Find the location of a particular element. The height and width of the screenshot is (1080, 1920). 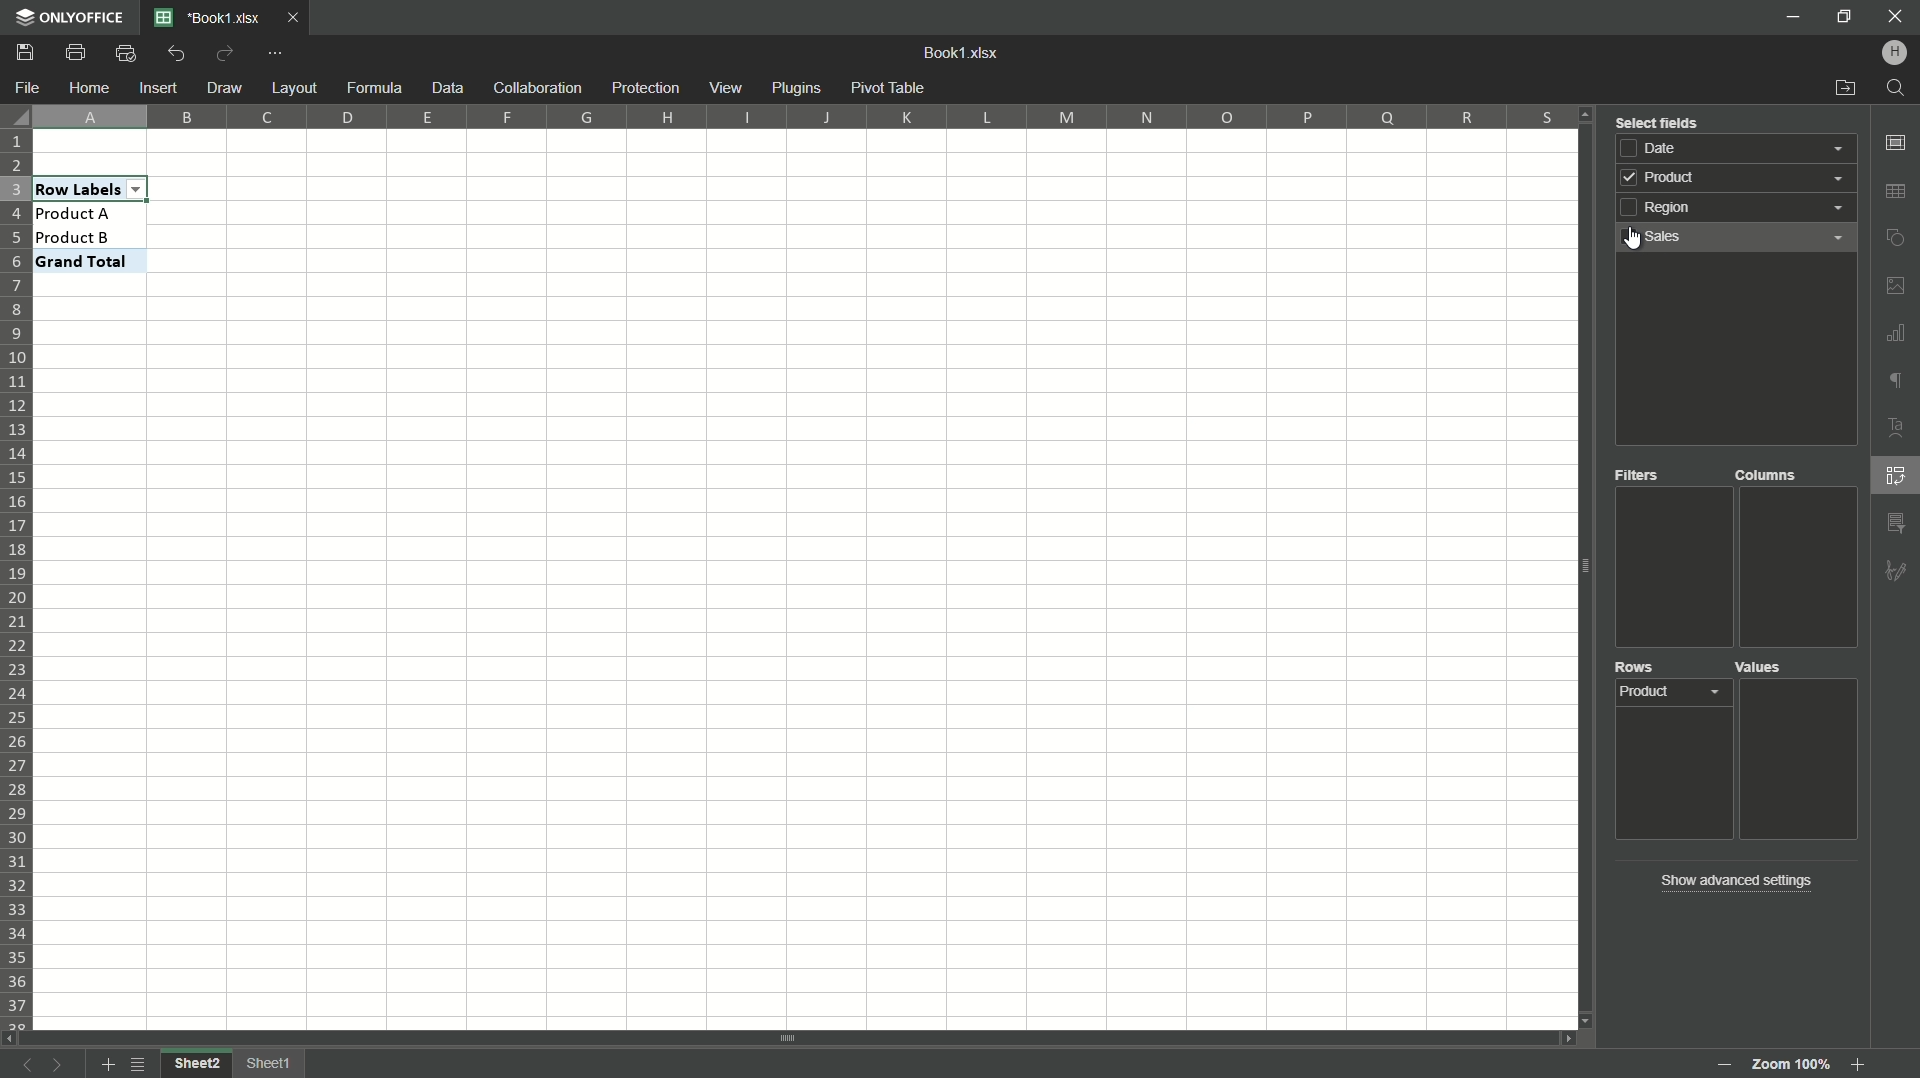

book1.xlsx is located at coordinates (964, 53).